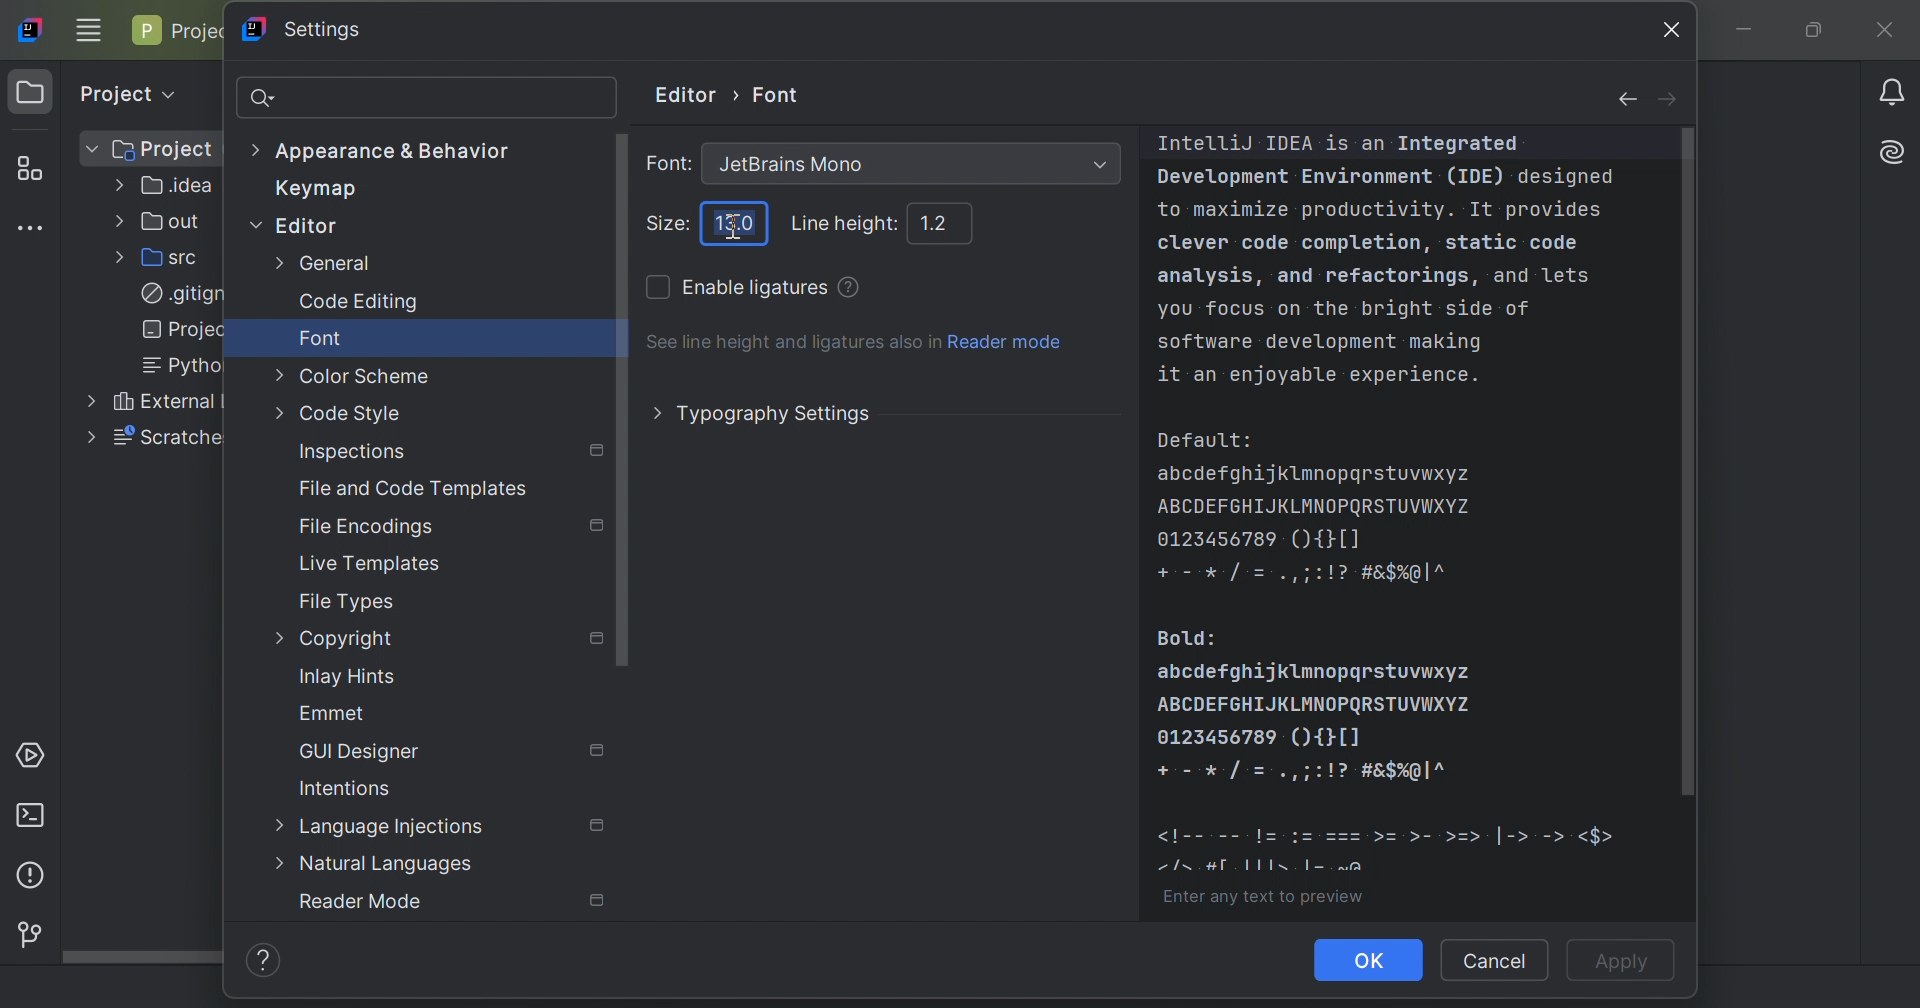 The image size is (1920, 1008). What do you see at coordinates (269, 961) in the screenshot?
I see `Help/info icon` at bounding box center [269, 961].